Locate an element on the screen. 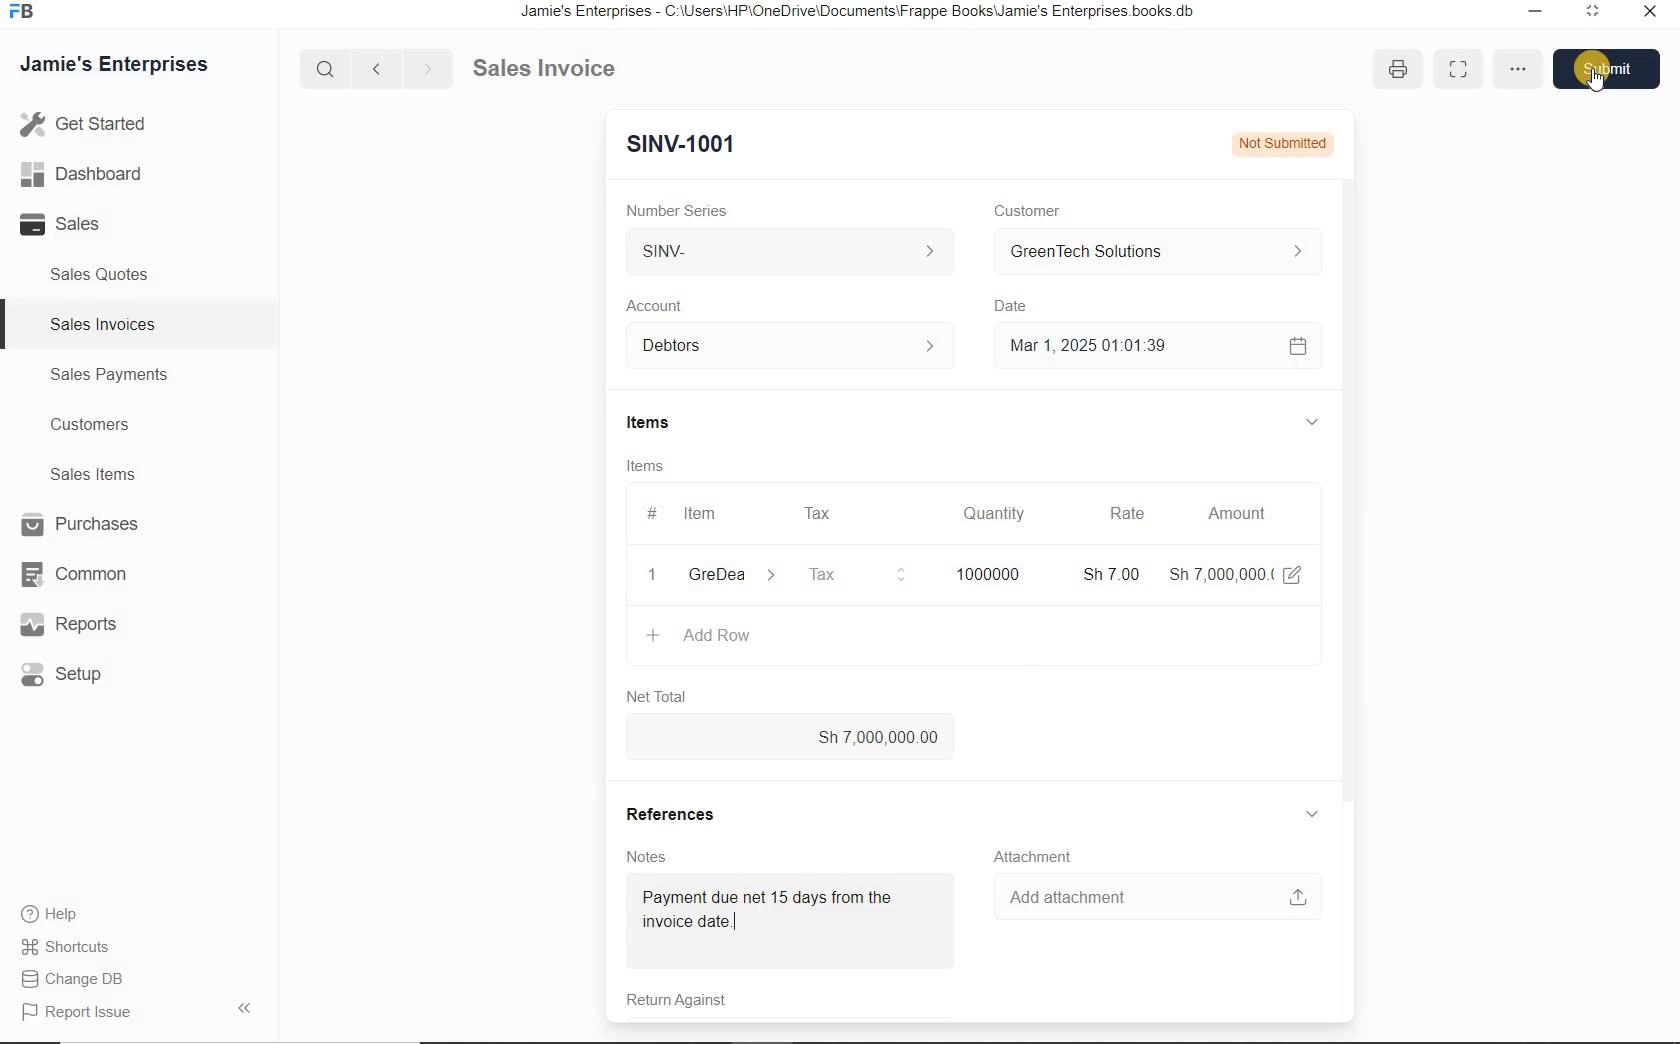 The width and height of the screenshot is (1680, 1044). Sh 7,000,000.00 is located at coordinates (791, 737).